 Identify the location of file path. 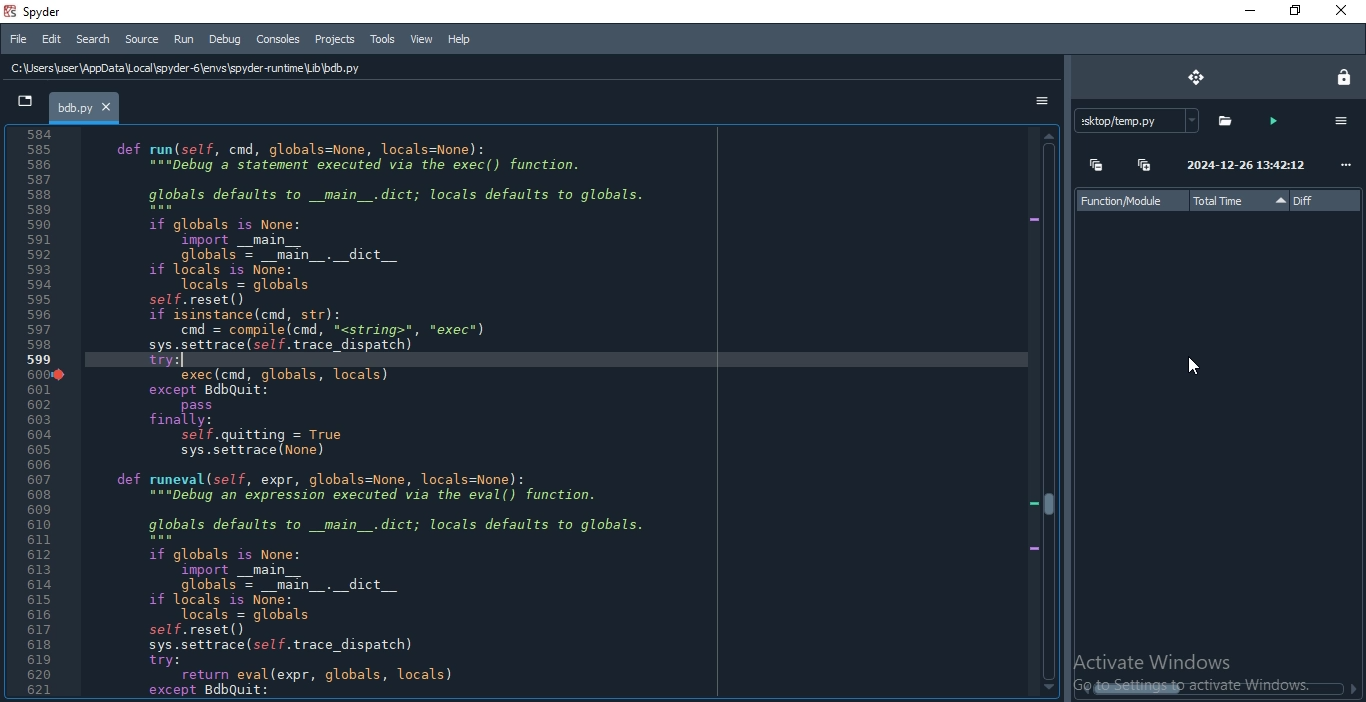
(1139, 121).